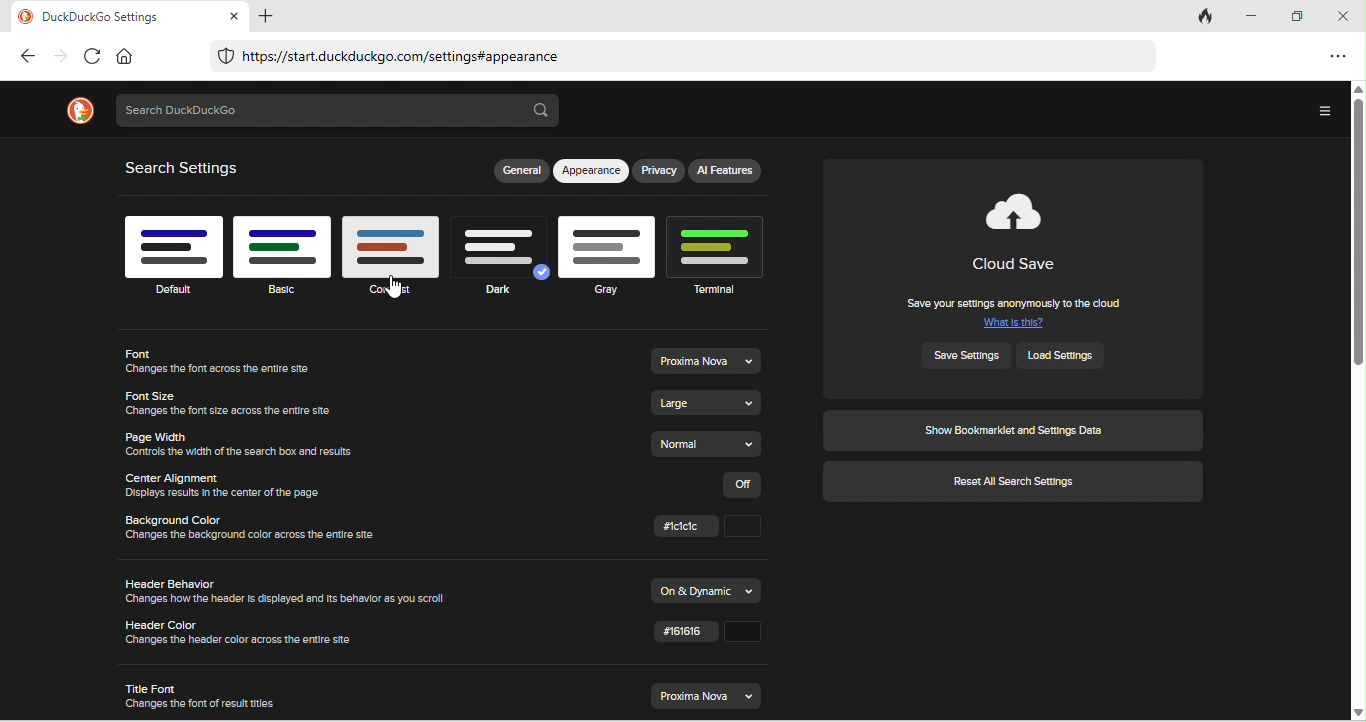 This screenshot has width=1366, height=722. What do you see at coordinates (1013, 430) in the screenshot?
I see `show bookmarks and settings data` at bounding box center [1013, 430].